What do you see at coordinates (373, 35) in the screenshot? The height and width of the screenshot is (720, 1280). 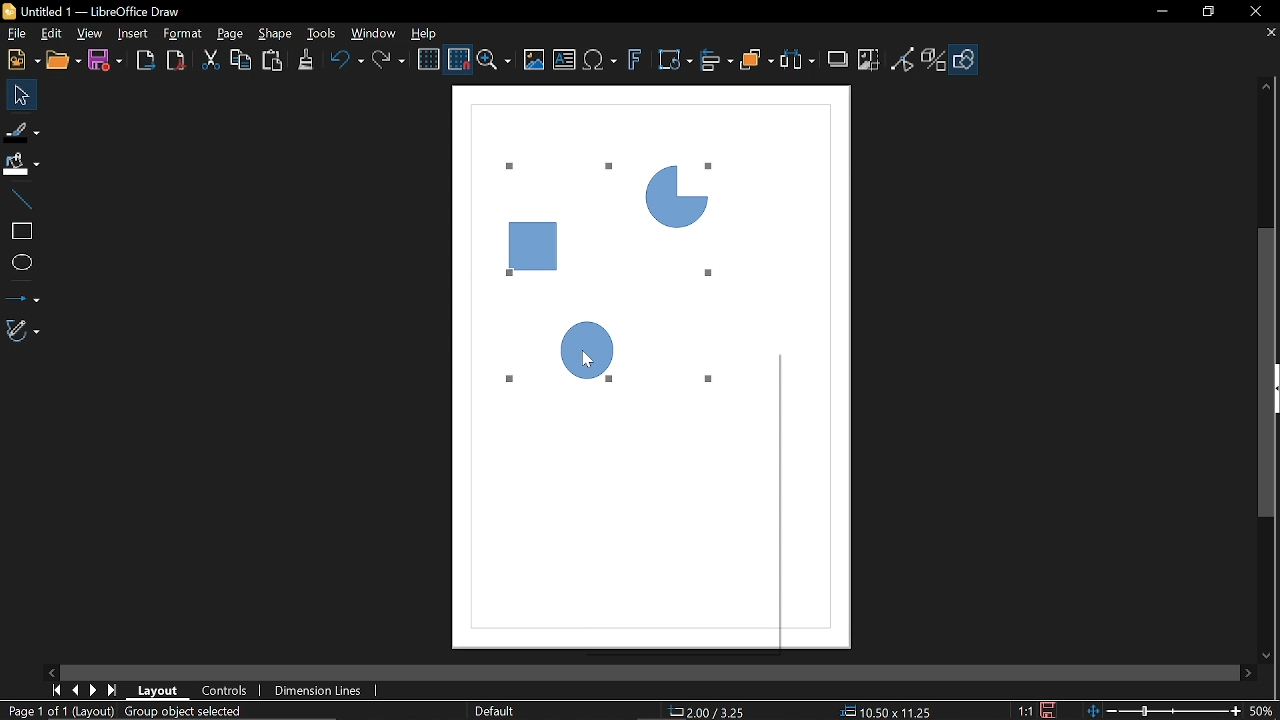 I see `Window` at bounding box center [373, 35].